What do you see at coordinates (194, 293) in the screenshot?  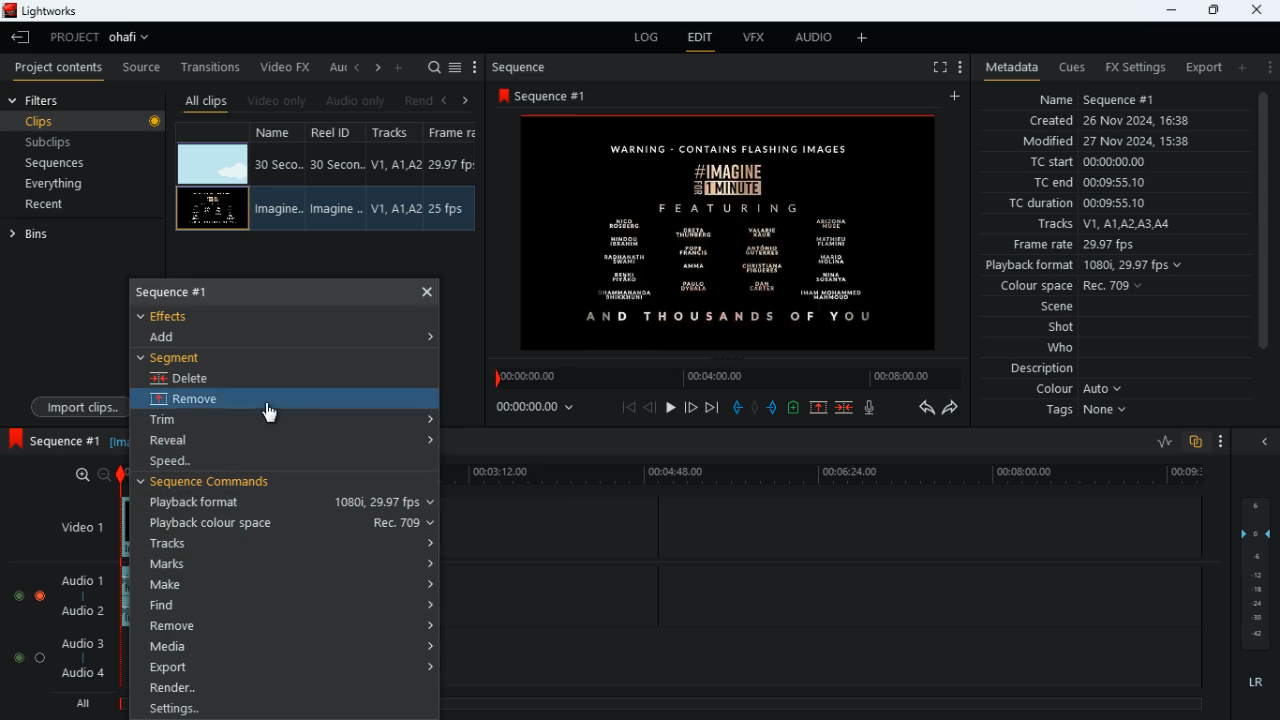 I see `sequence` at bounding box center [194, 293].